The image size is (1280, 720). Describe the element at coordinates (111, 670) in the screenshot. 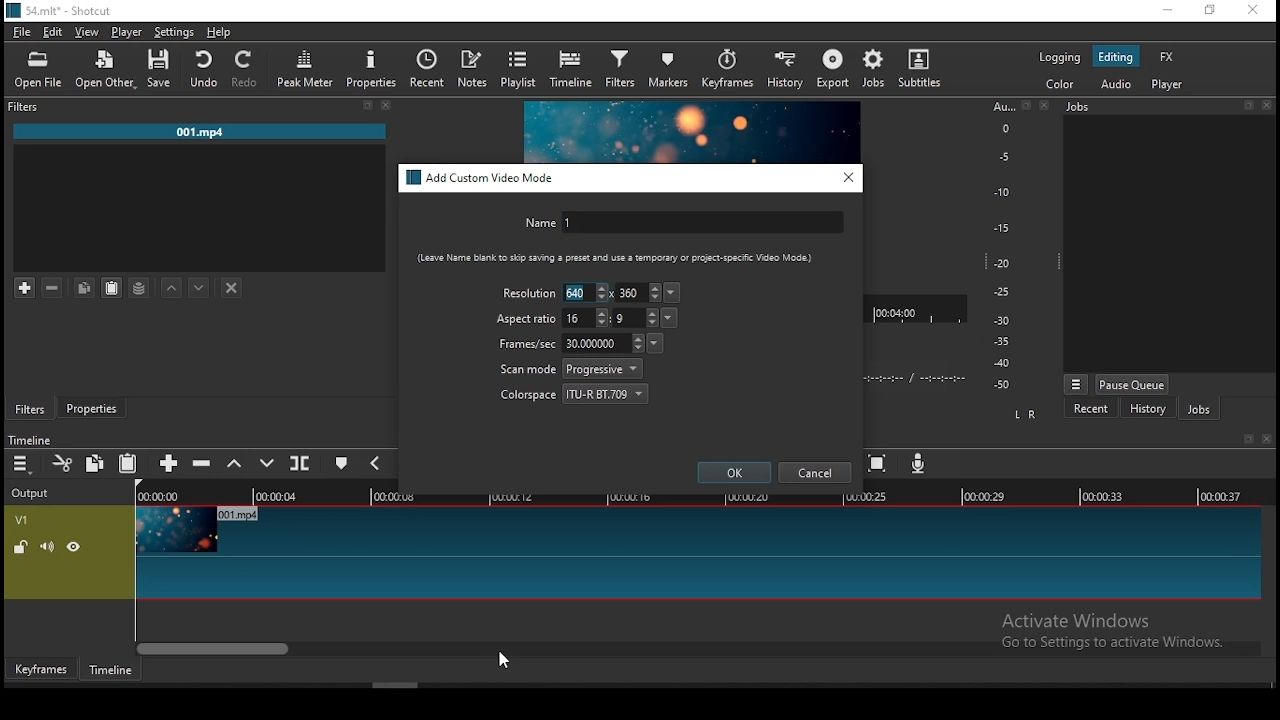

I see `timeline` at that location.